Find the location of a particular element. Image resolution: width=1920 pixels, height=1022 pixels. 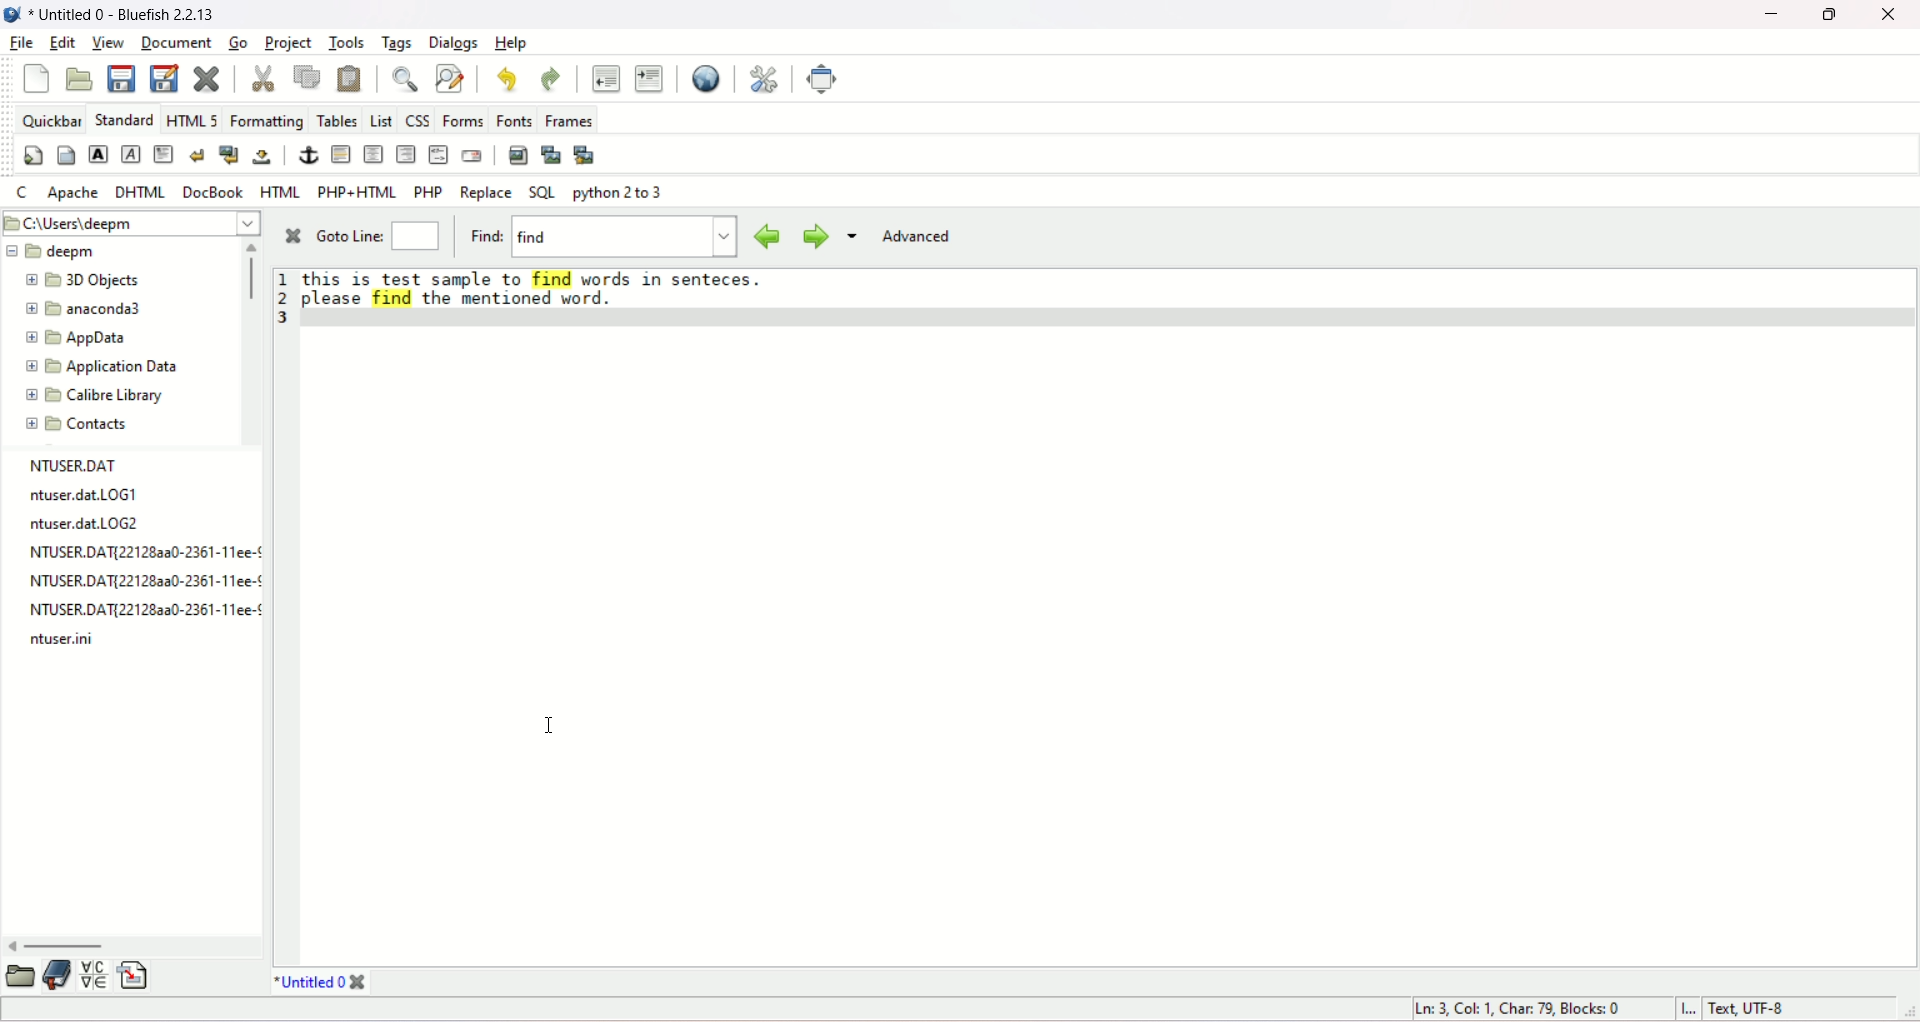

undo is located at coordinates (507, 78).